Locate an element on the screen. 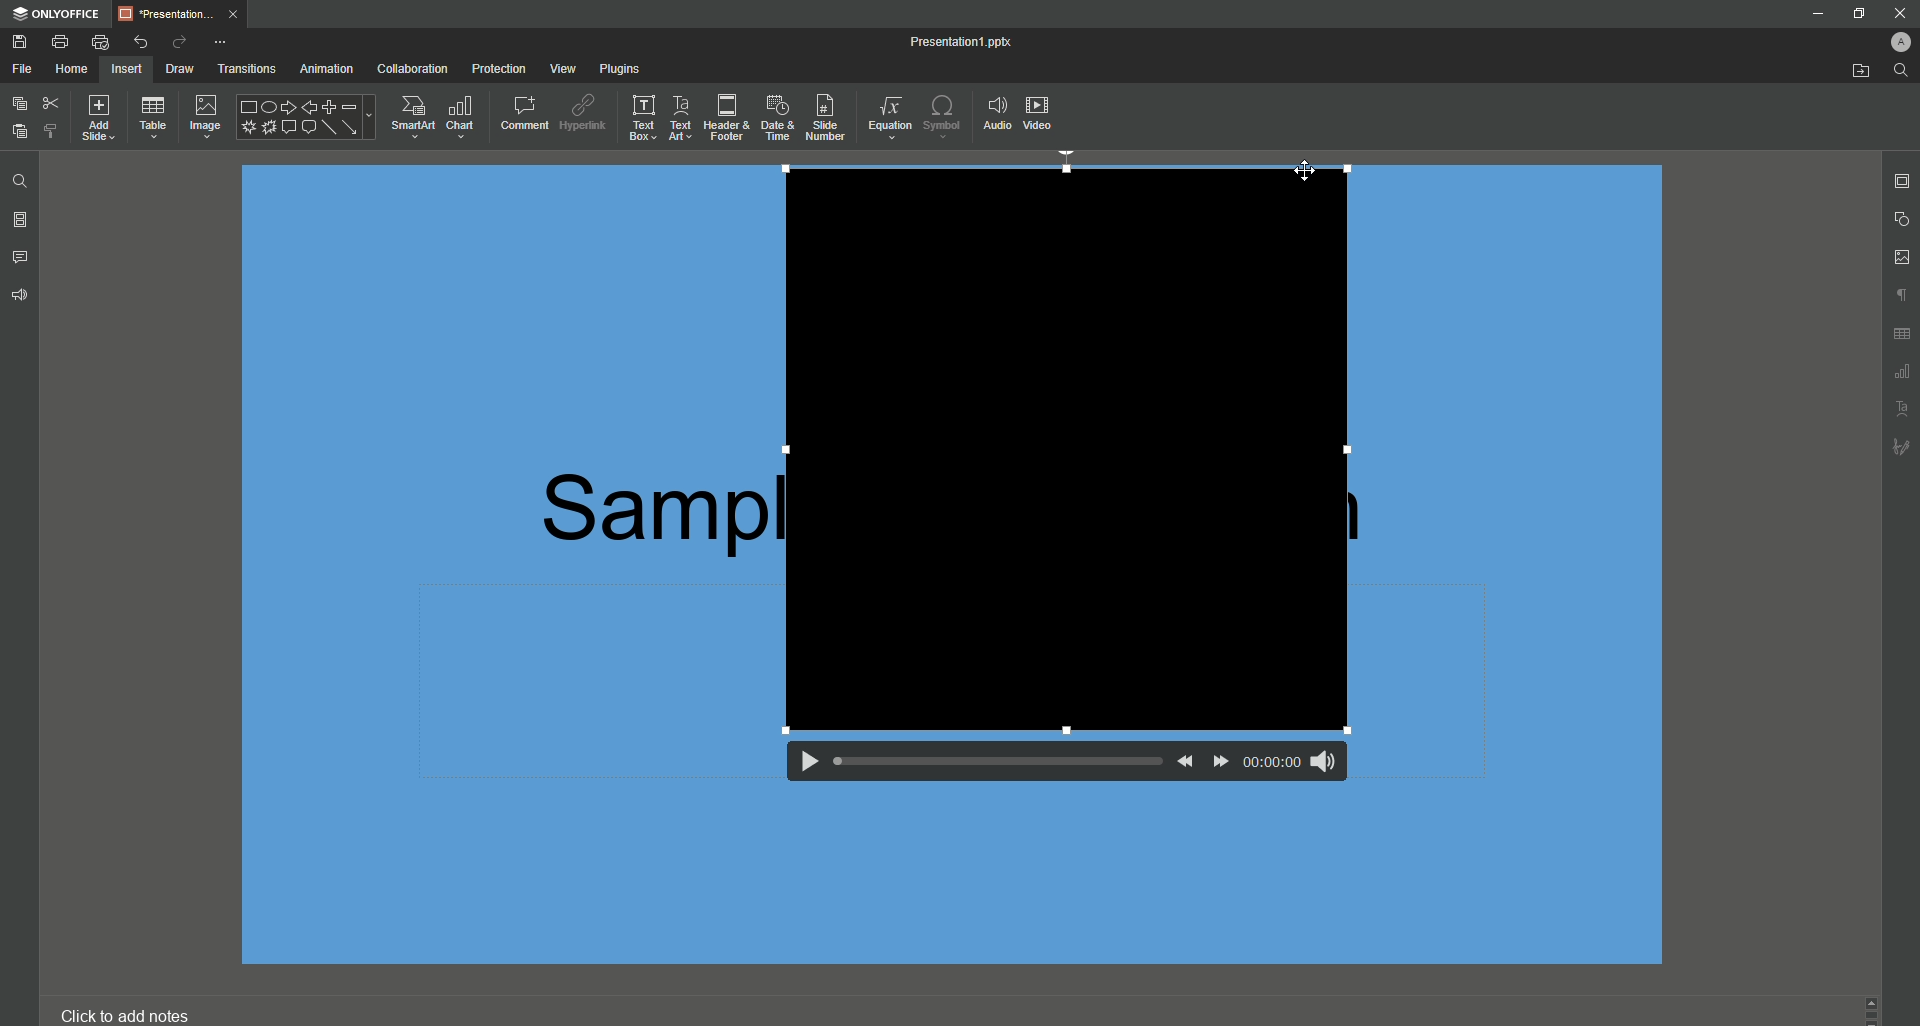  Add Slide is located at coordinates (98, 116).